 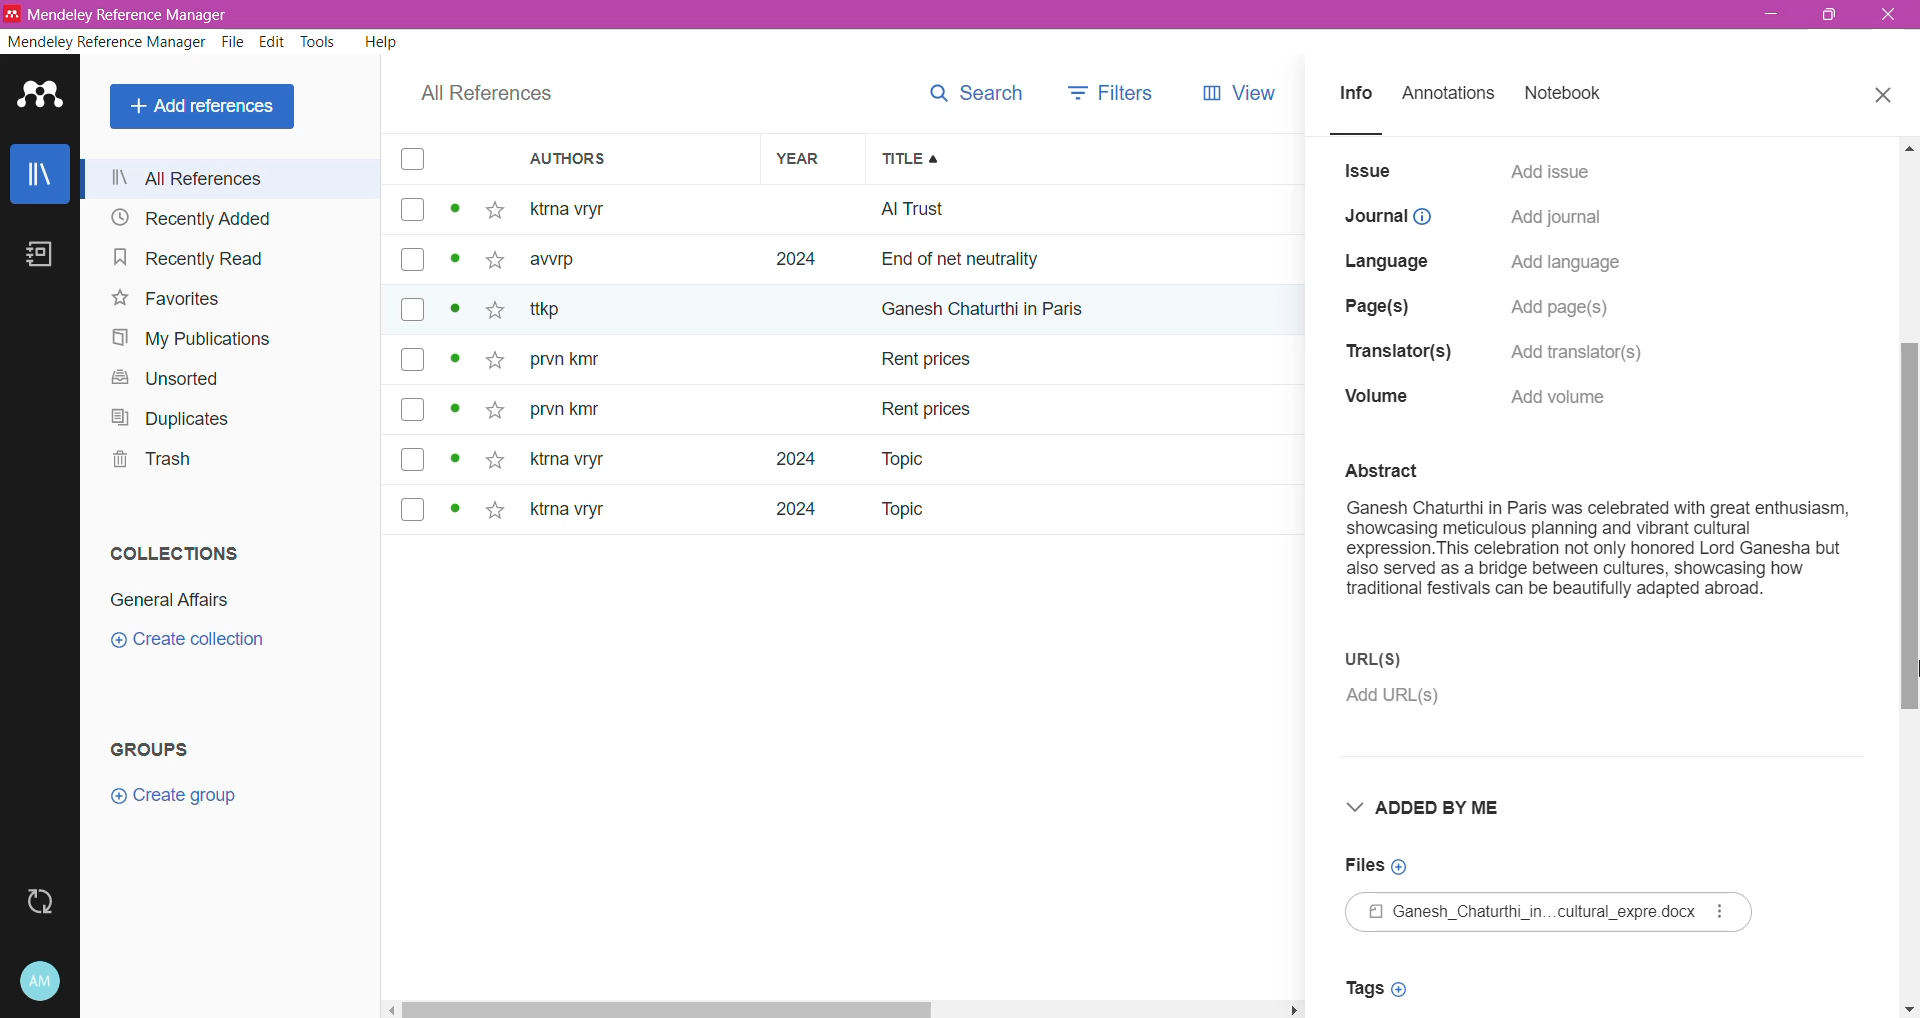 What do you see at coordinates (1588, 348) in the screenshot?
I see `Click to add translators` at bounding box center [1588, 348].